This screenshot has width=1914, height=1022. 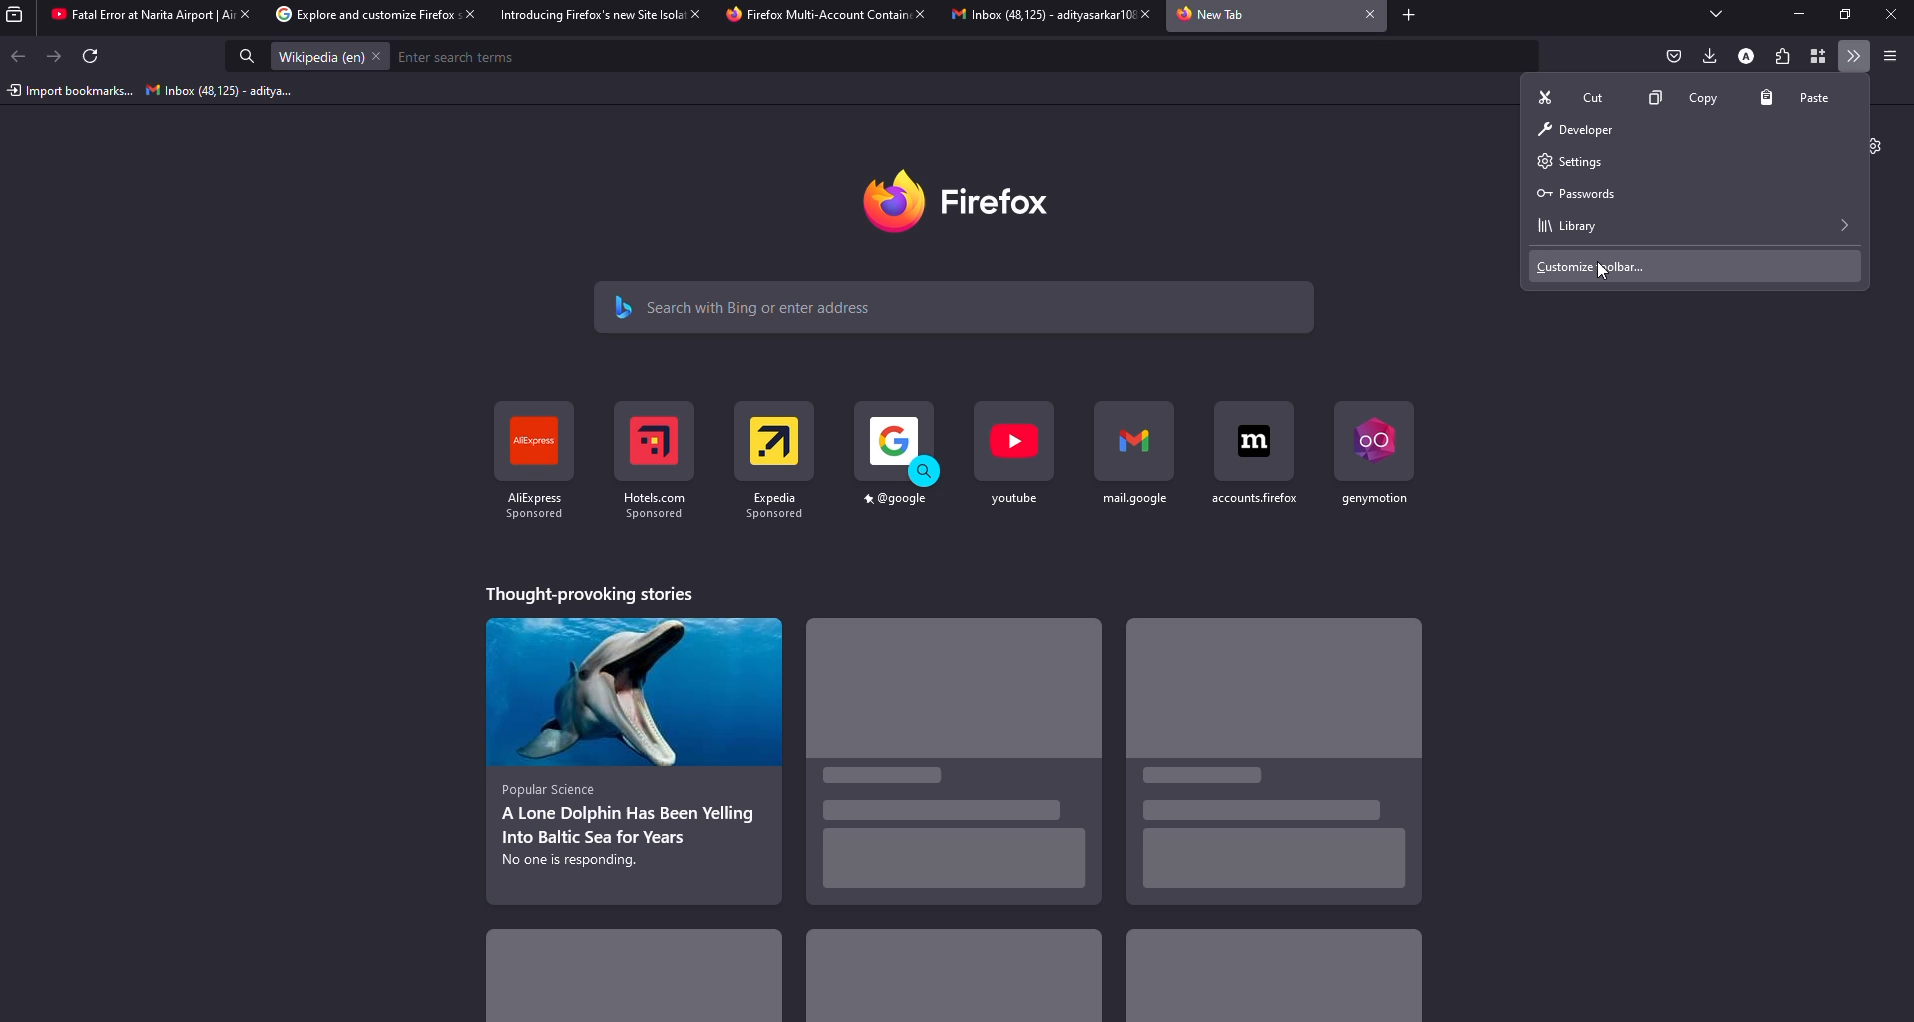 What do you see at coordinates (585, 15) in the screenshot?
I see `tab` at bounding box center [585, 15].